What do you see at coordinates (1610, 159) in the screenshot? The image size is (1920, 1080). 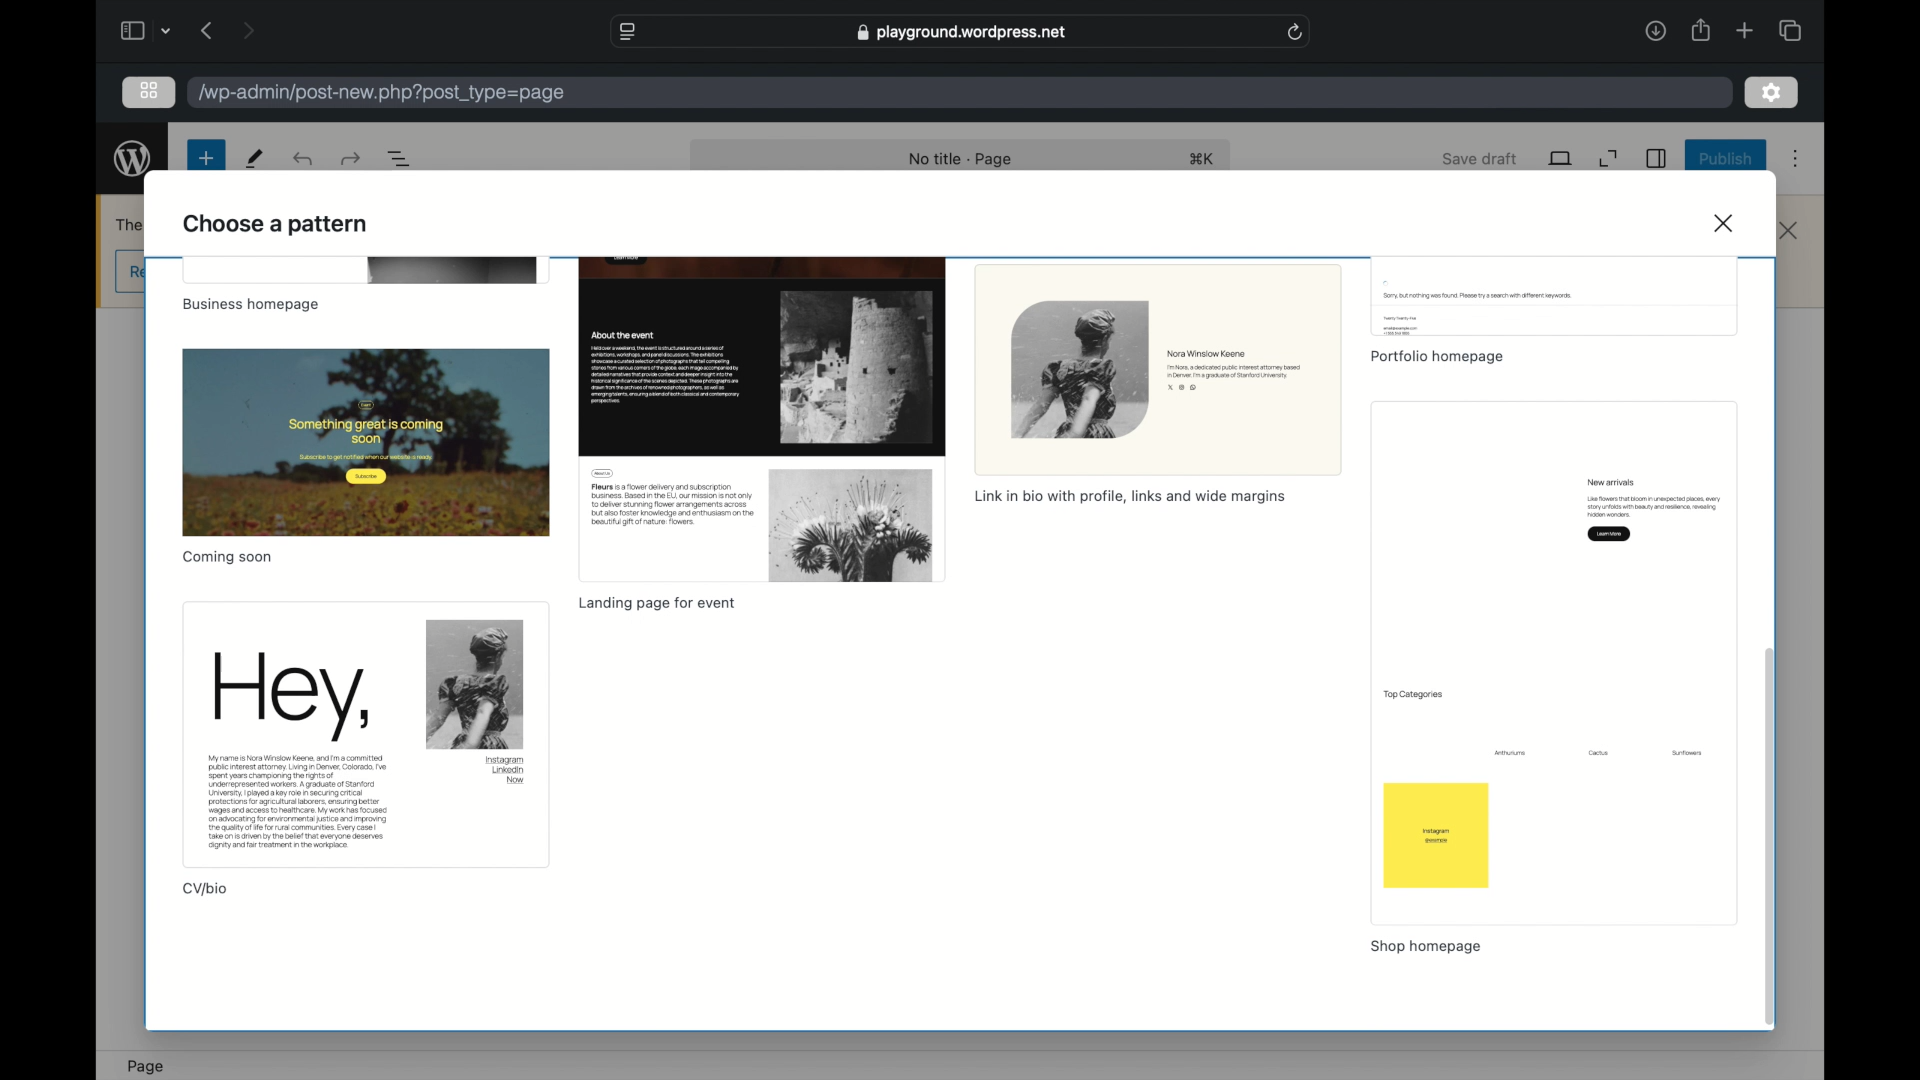 I see `expand` at bounding box center [1610, 159].